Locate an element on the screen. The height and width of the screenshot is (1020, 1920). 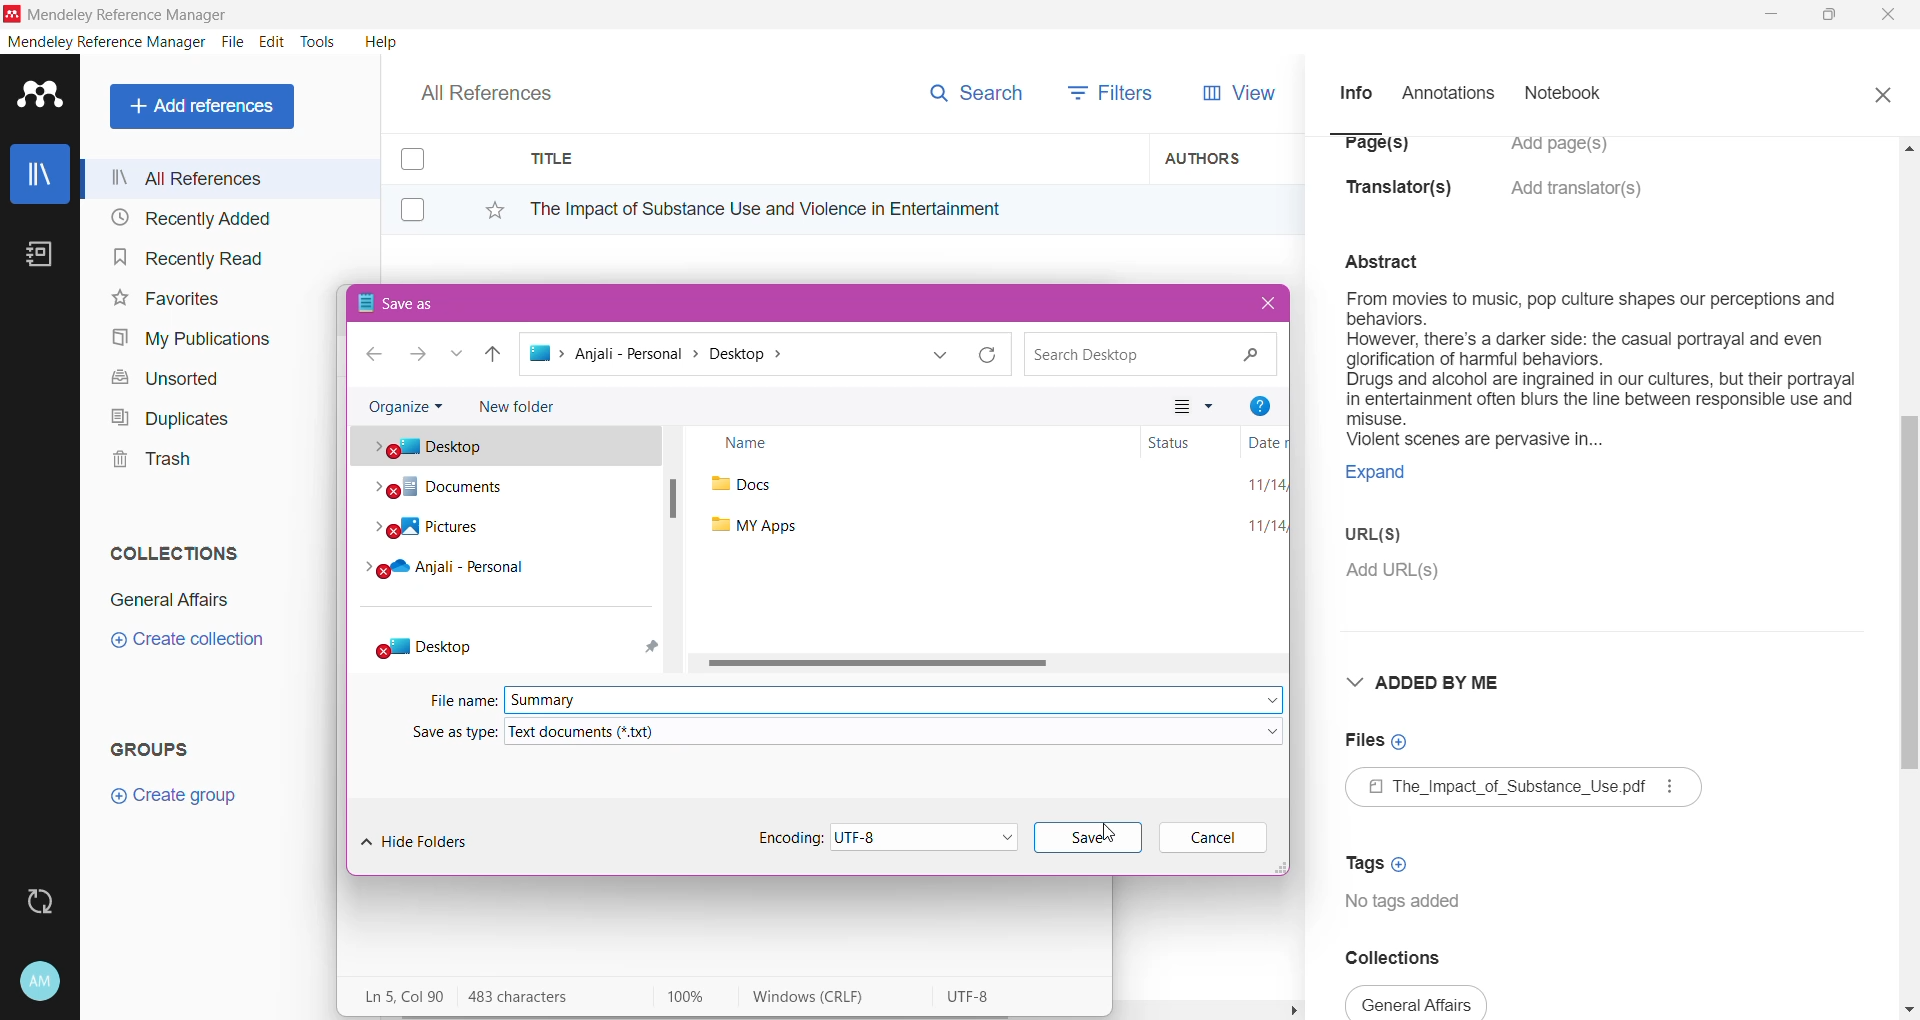
Line, Column of the pasted text area on the Notepad is located at coordinates (402, 996).